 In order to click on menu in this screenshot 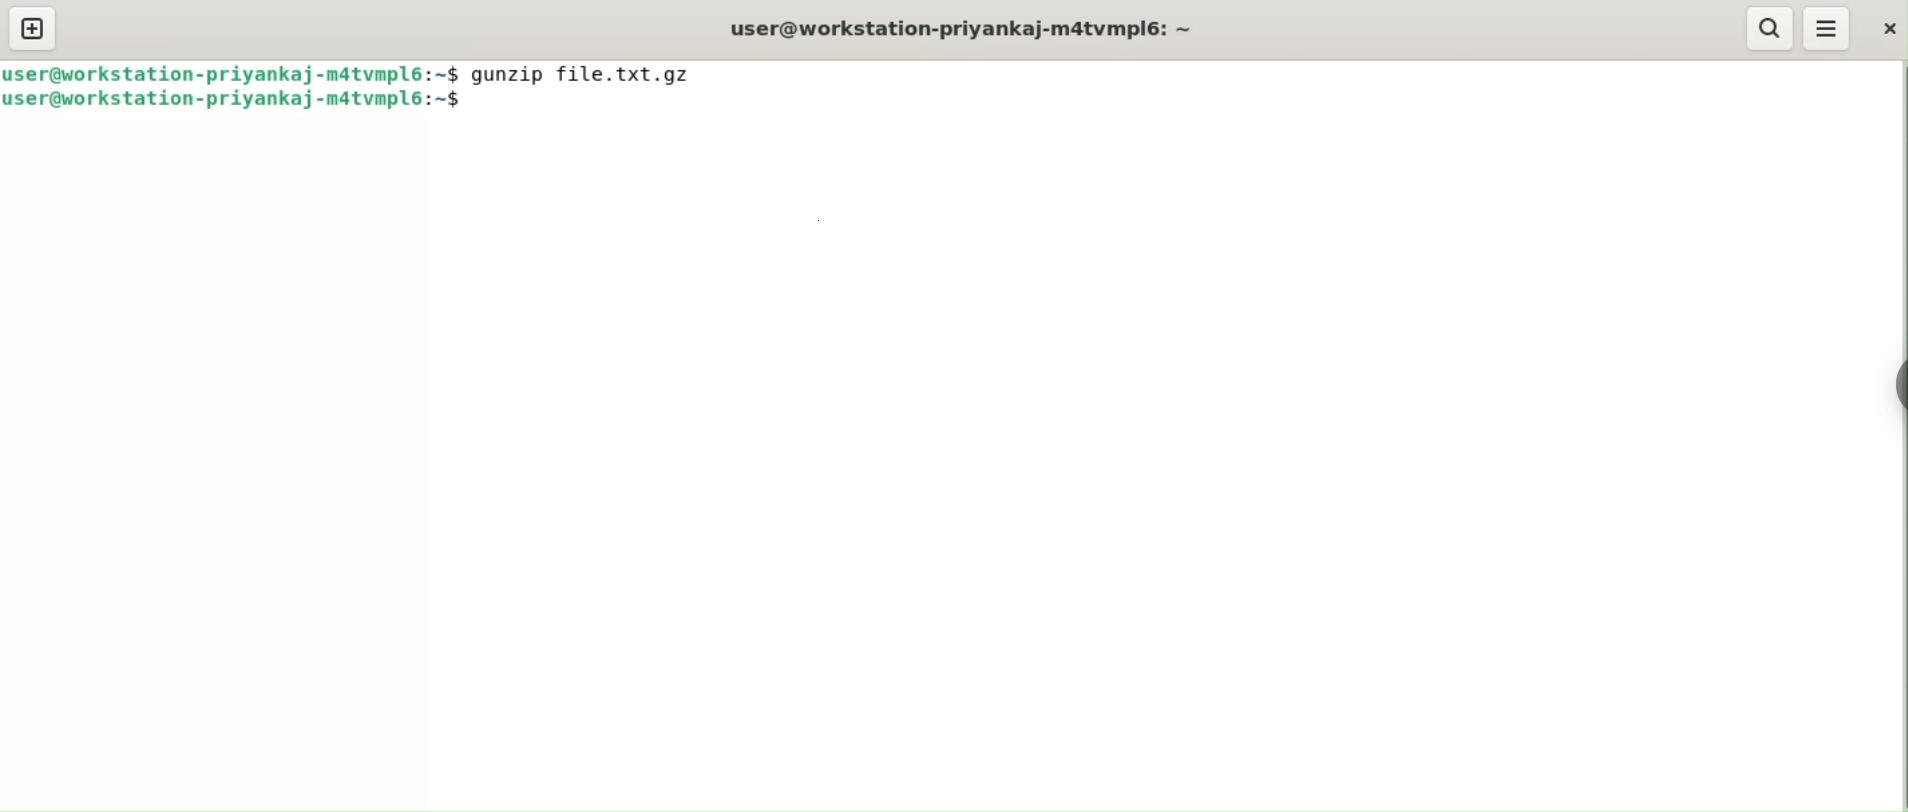, I will do `click(1824, 28)`.